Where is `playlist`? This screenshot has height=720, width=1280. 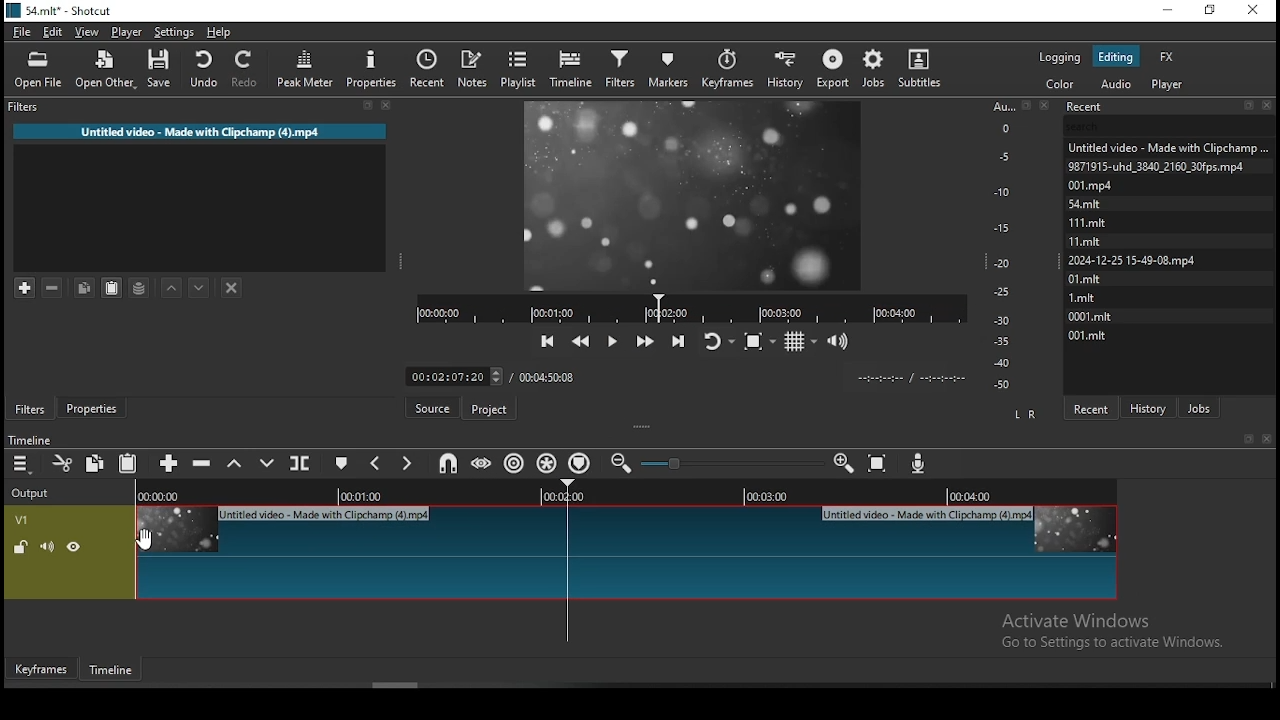 playlist is located at coordinates (518, 70).